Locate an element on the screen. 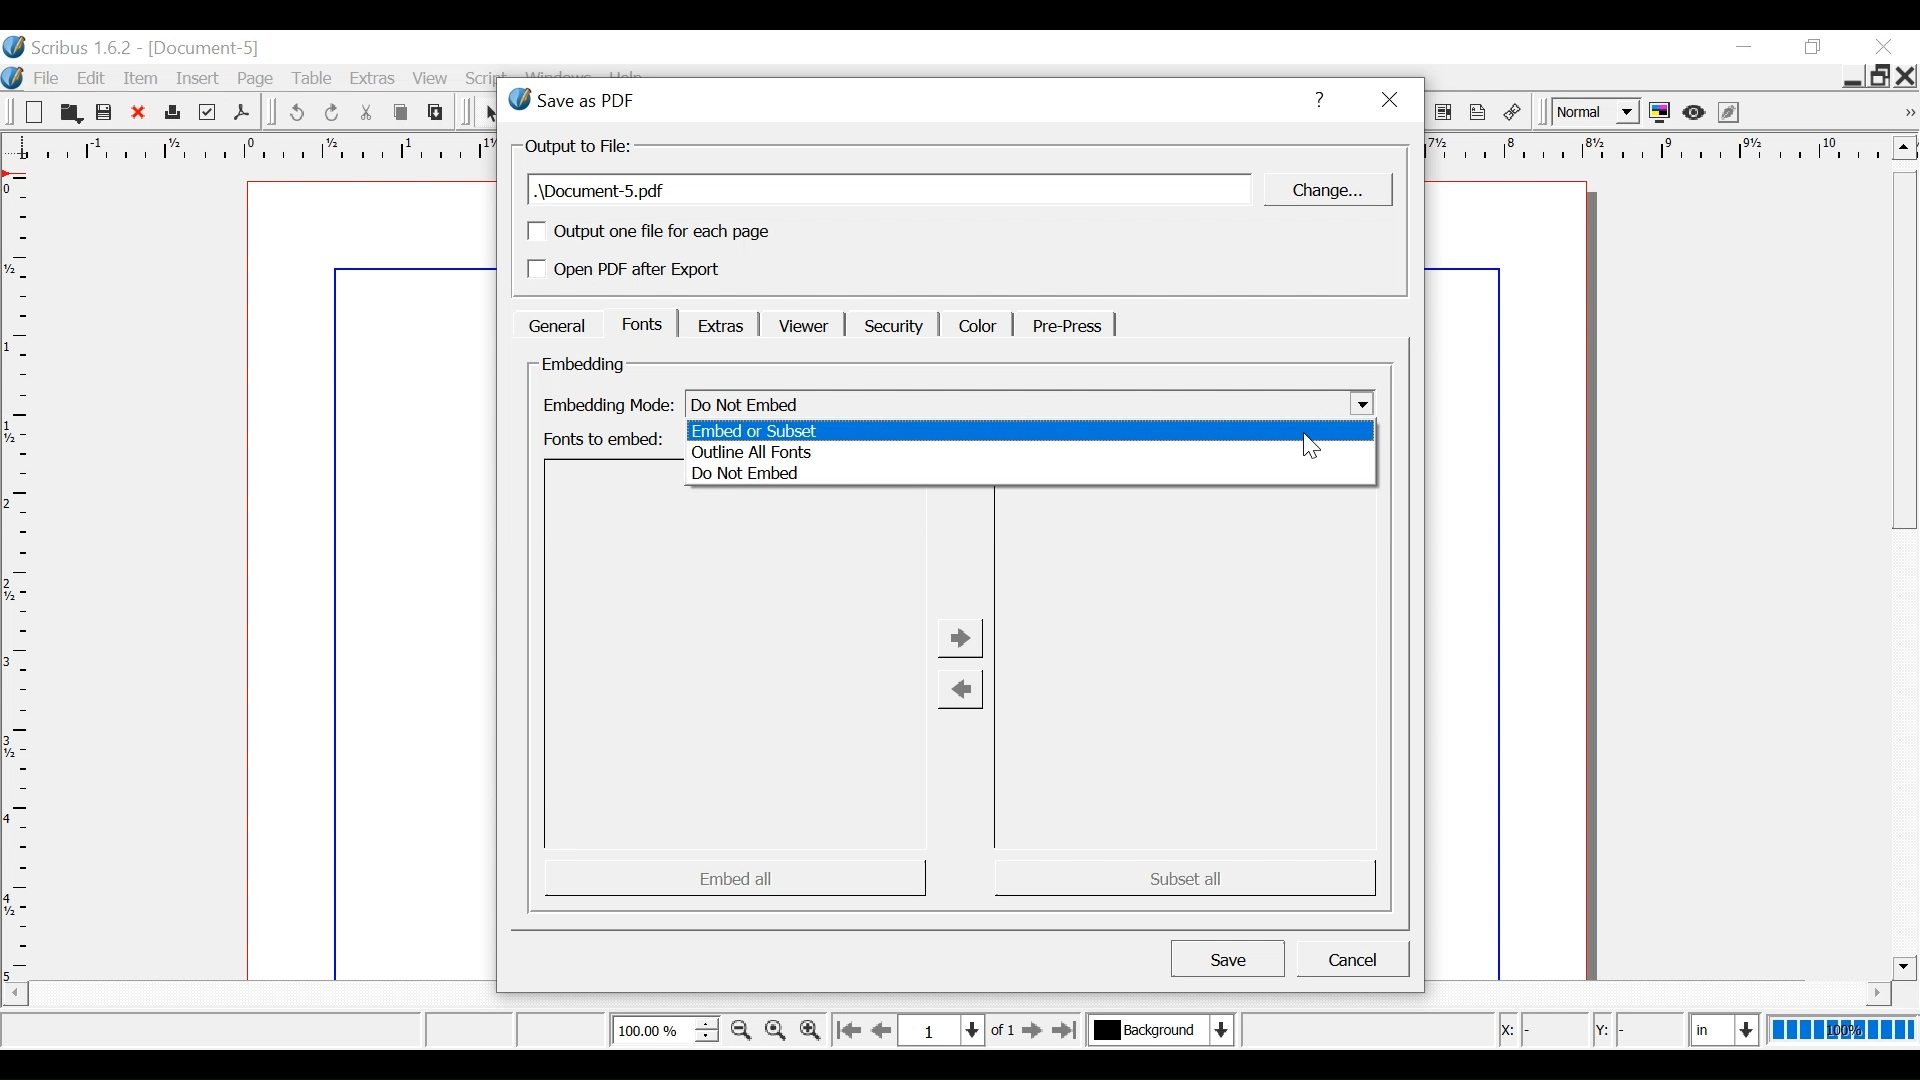  Undo is located at coordinates (296, 113).